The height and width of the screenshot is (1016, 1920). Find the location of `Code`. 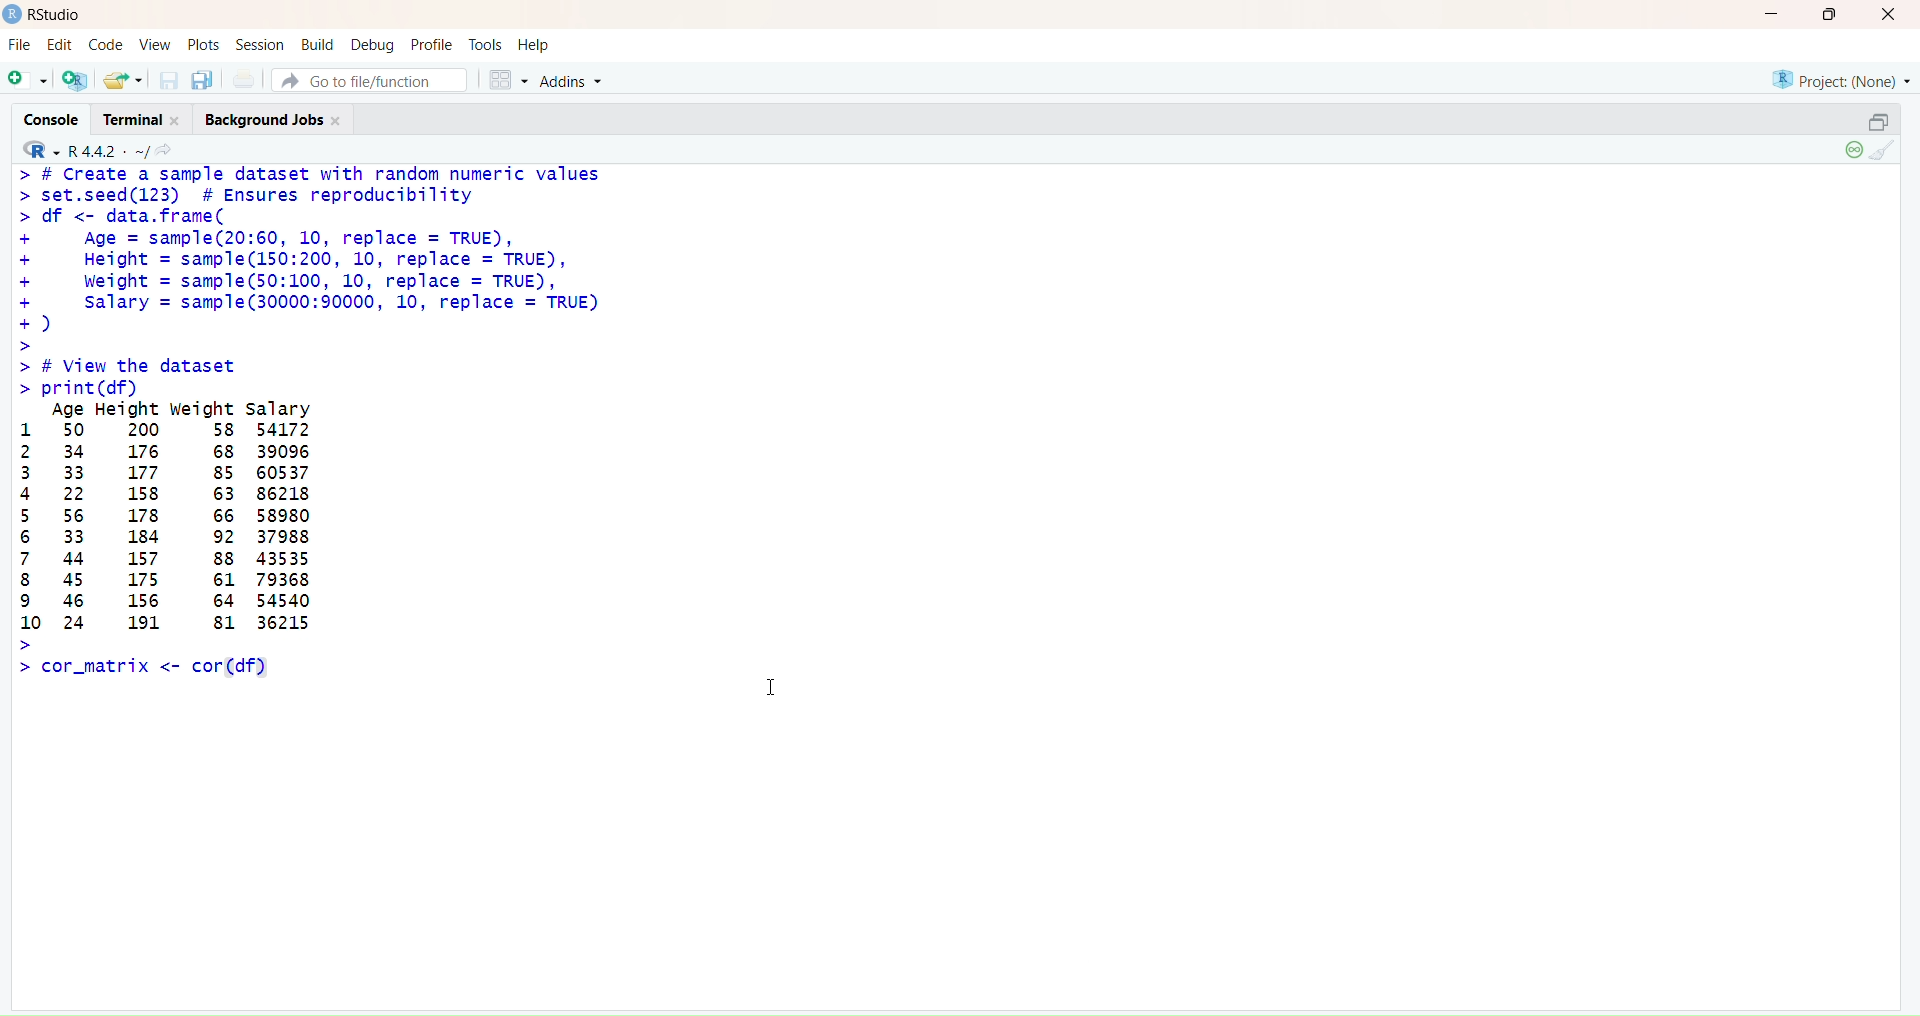

Code is located at coordinates (104, 46).